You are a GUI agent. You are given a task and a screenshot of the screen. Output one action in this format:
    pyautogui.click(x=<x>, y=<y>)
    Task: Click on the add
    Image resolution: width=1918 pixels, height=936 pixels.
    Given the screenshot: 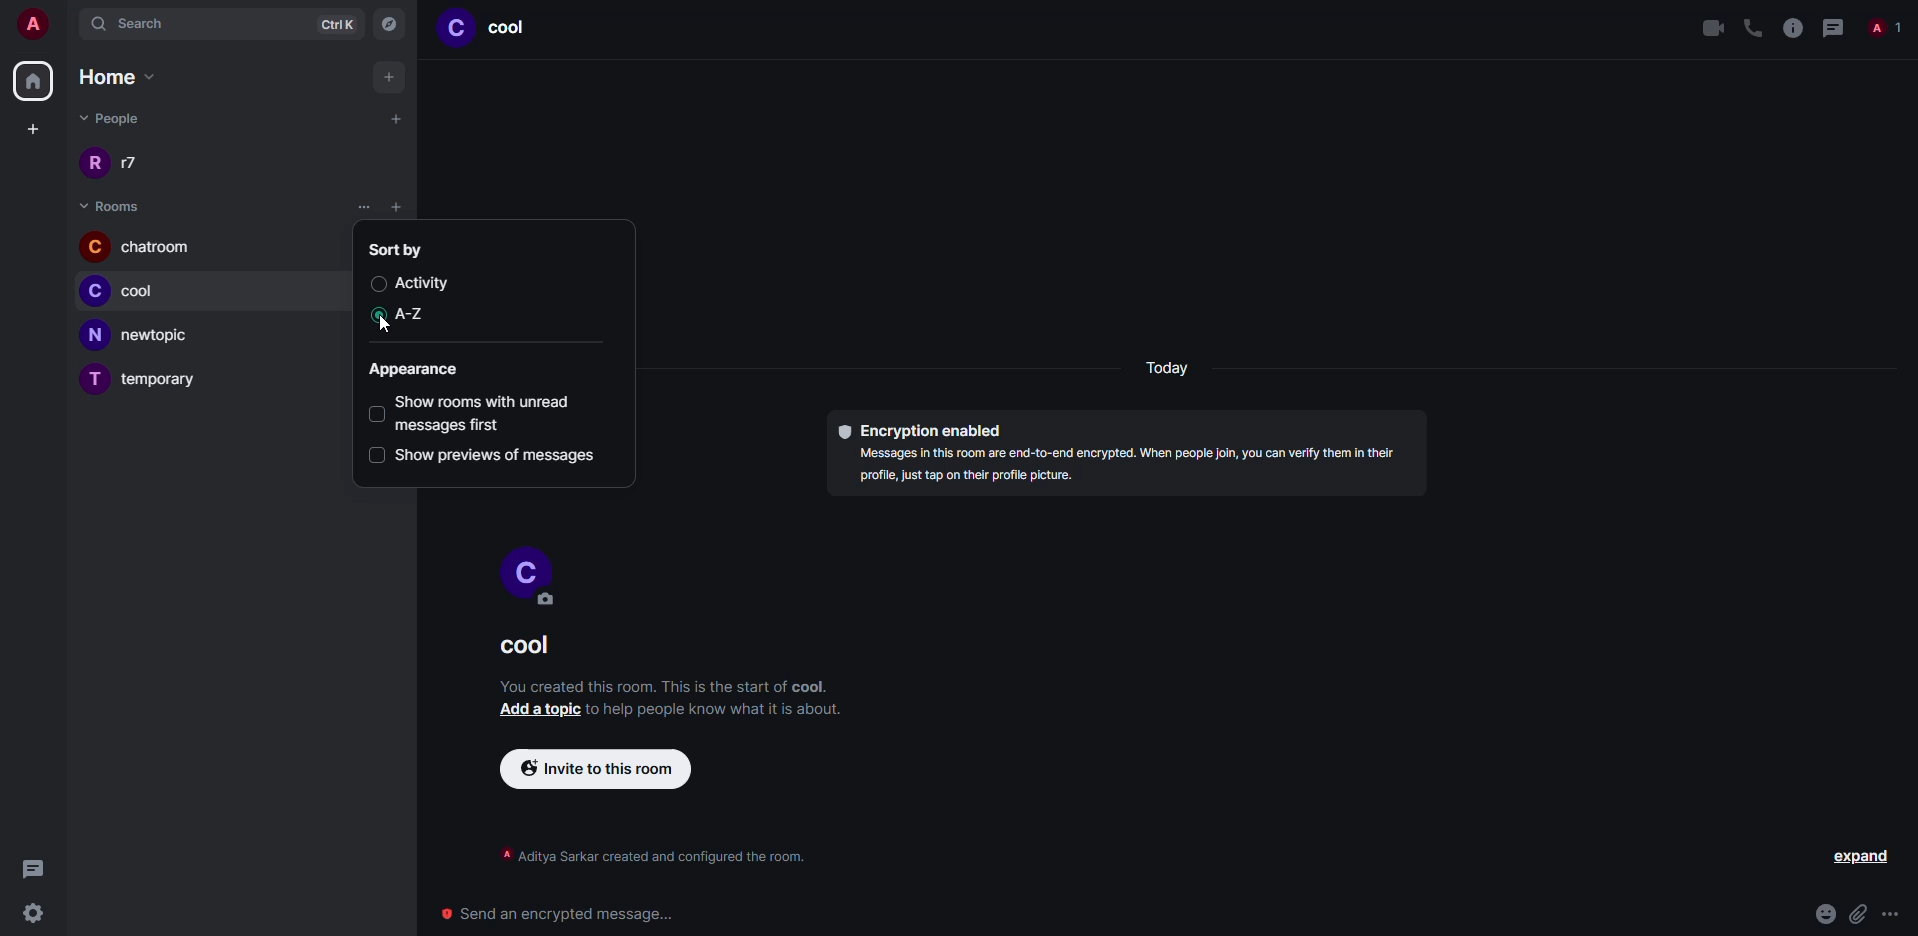 What is the action you would take?
    pyautogui.click(x=391, y=120)
    